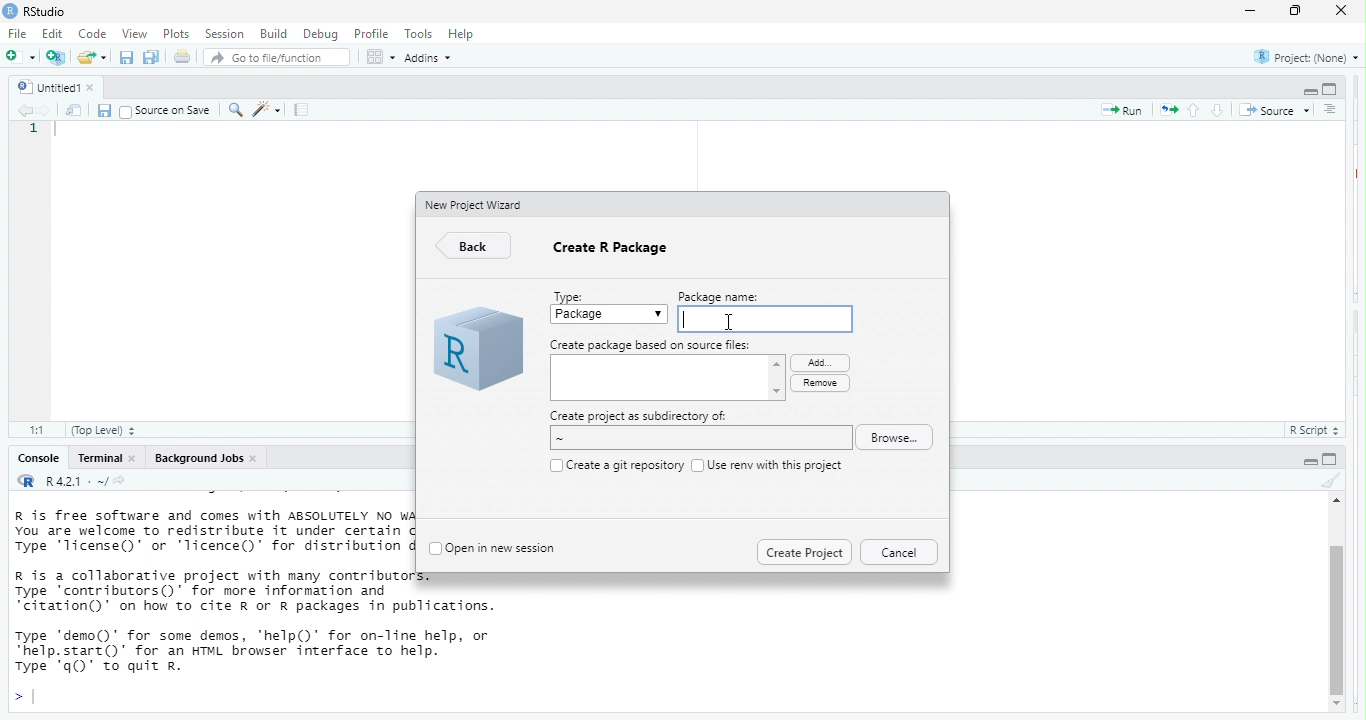  I want to click on scroll down, so click(1338, 705).